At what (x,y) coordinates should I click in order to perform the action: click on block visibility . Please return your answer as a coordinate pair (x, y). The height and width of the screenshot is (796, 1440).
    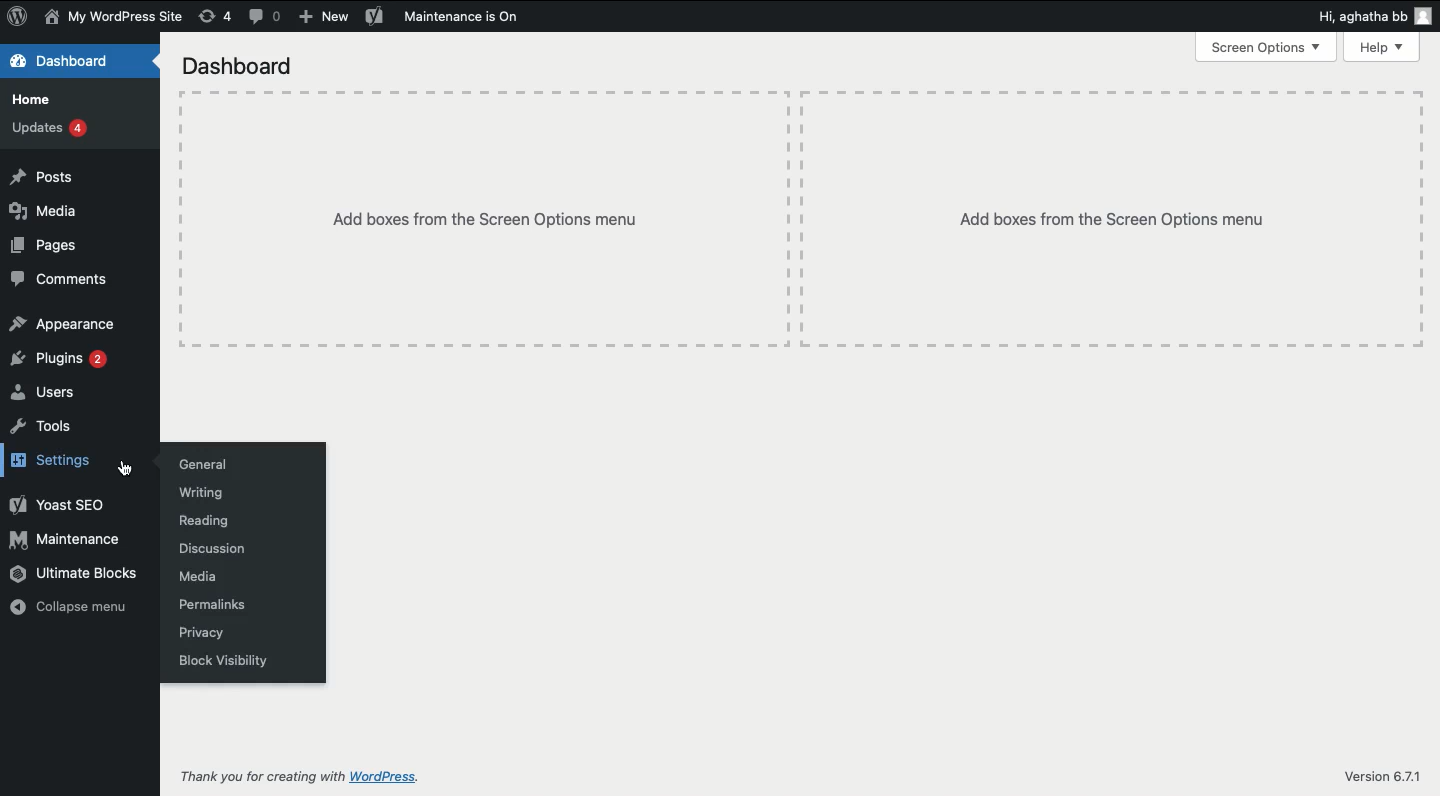
    Looking at the image, I should click on (223, 660).